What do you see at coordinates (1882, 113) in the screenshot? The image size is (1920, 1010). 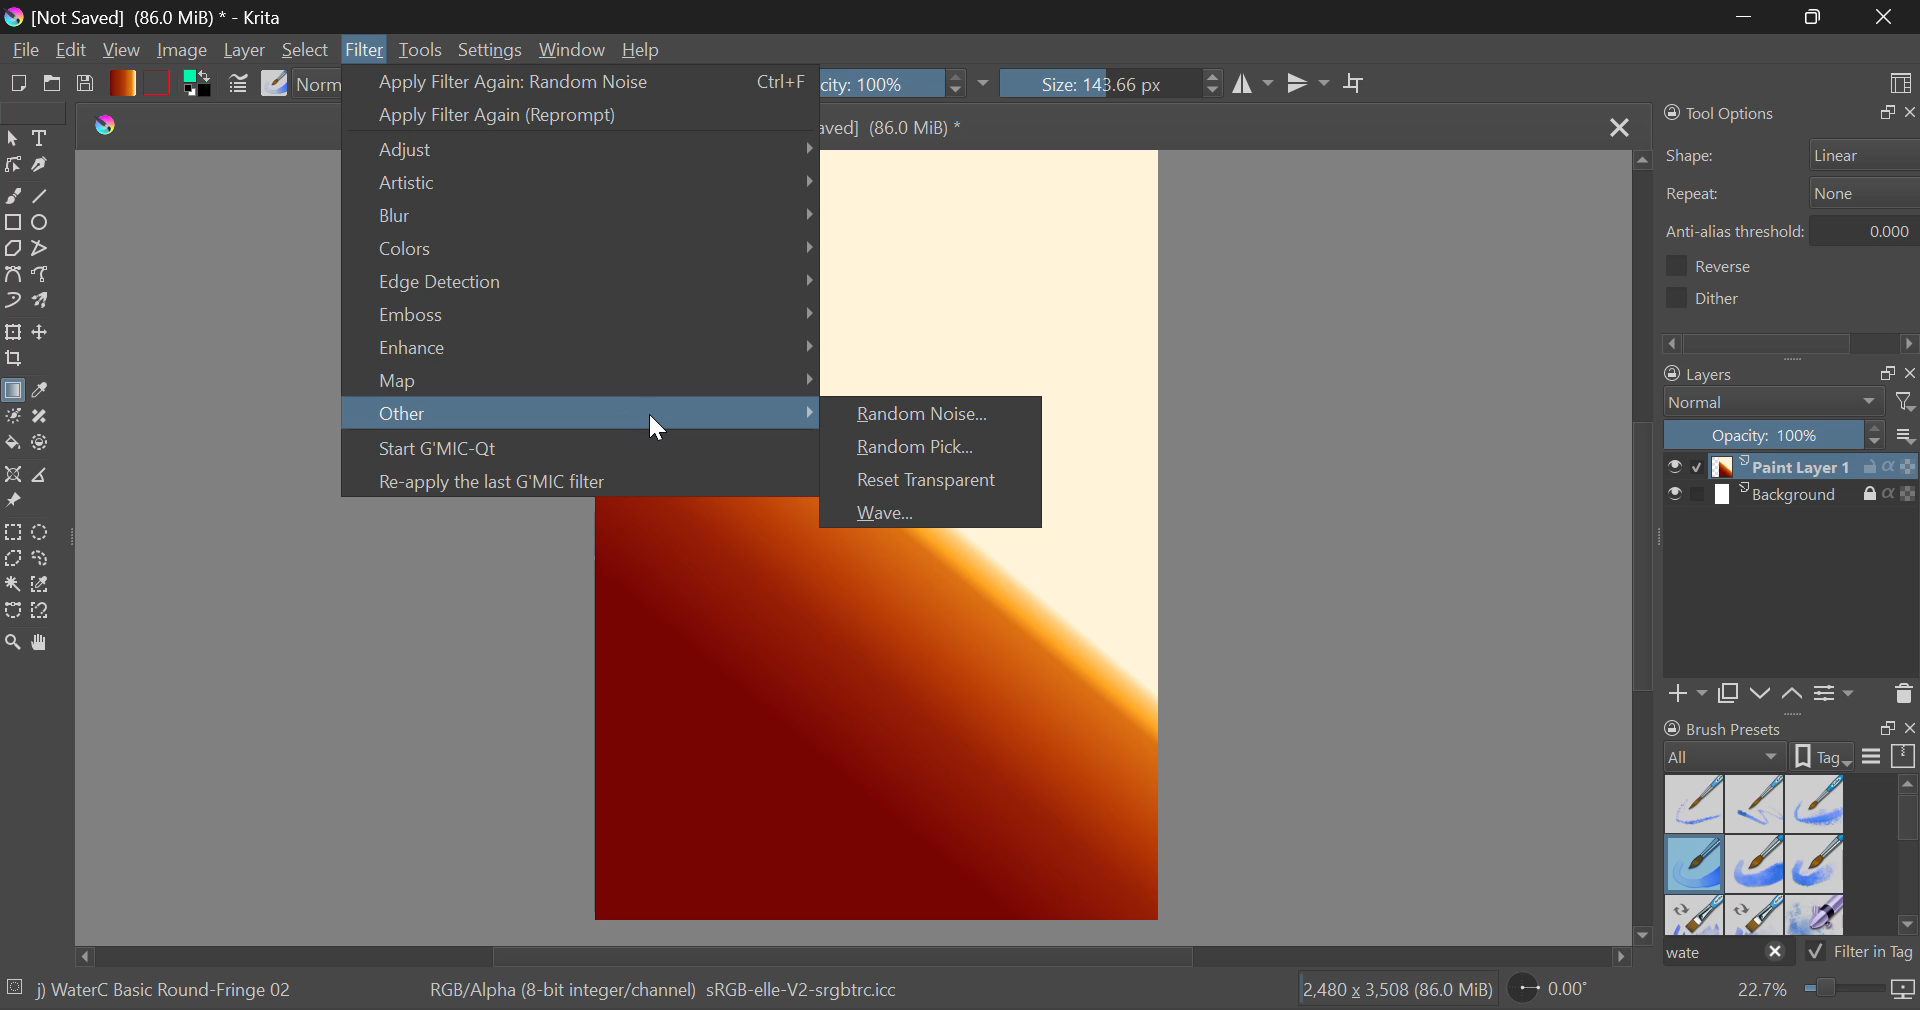 I see `expand ` at bounding box center [1882, 113].